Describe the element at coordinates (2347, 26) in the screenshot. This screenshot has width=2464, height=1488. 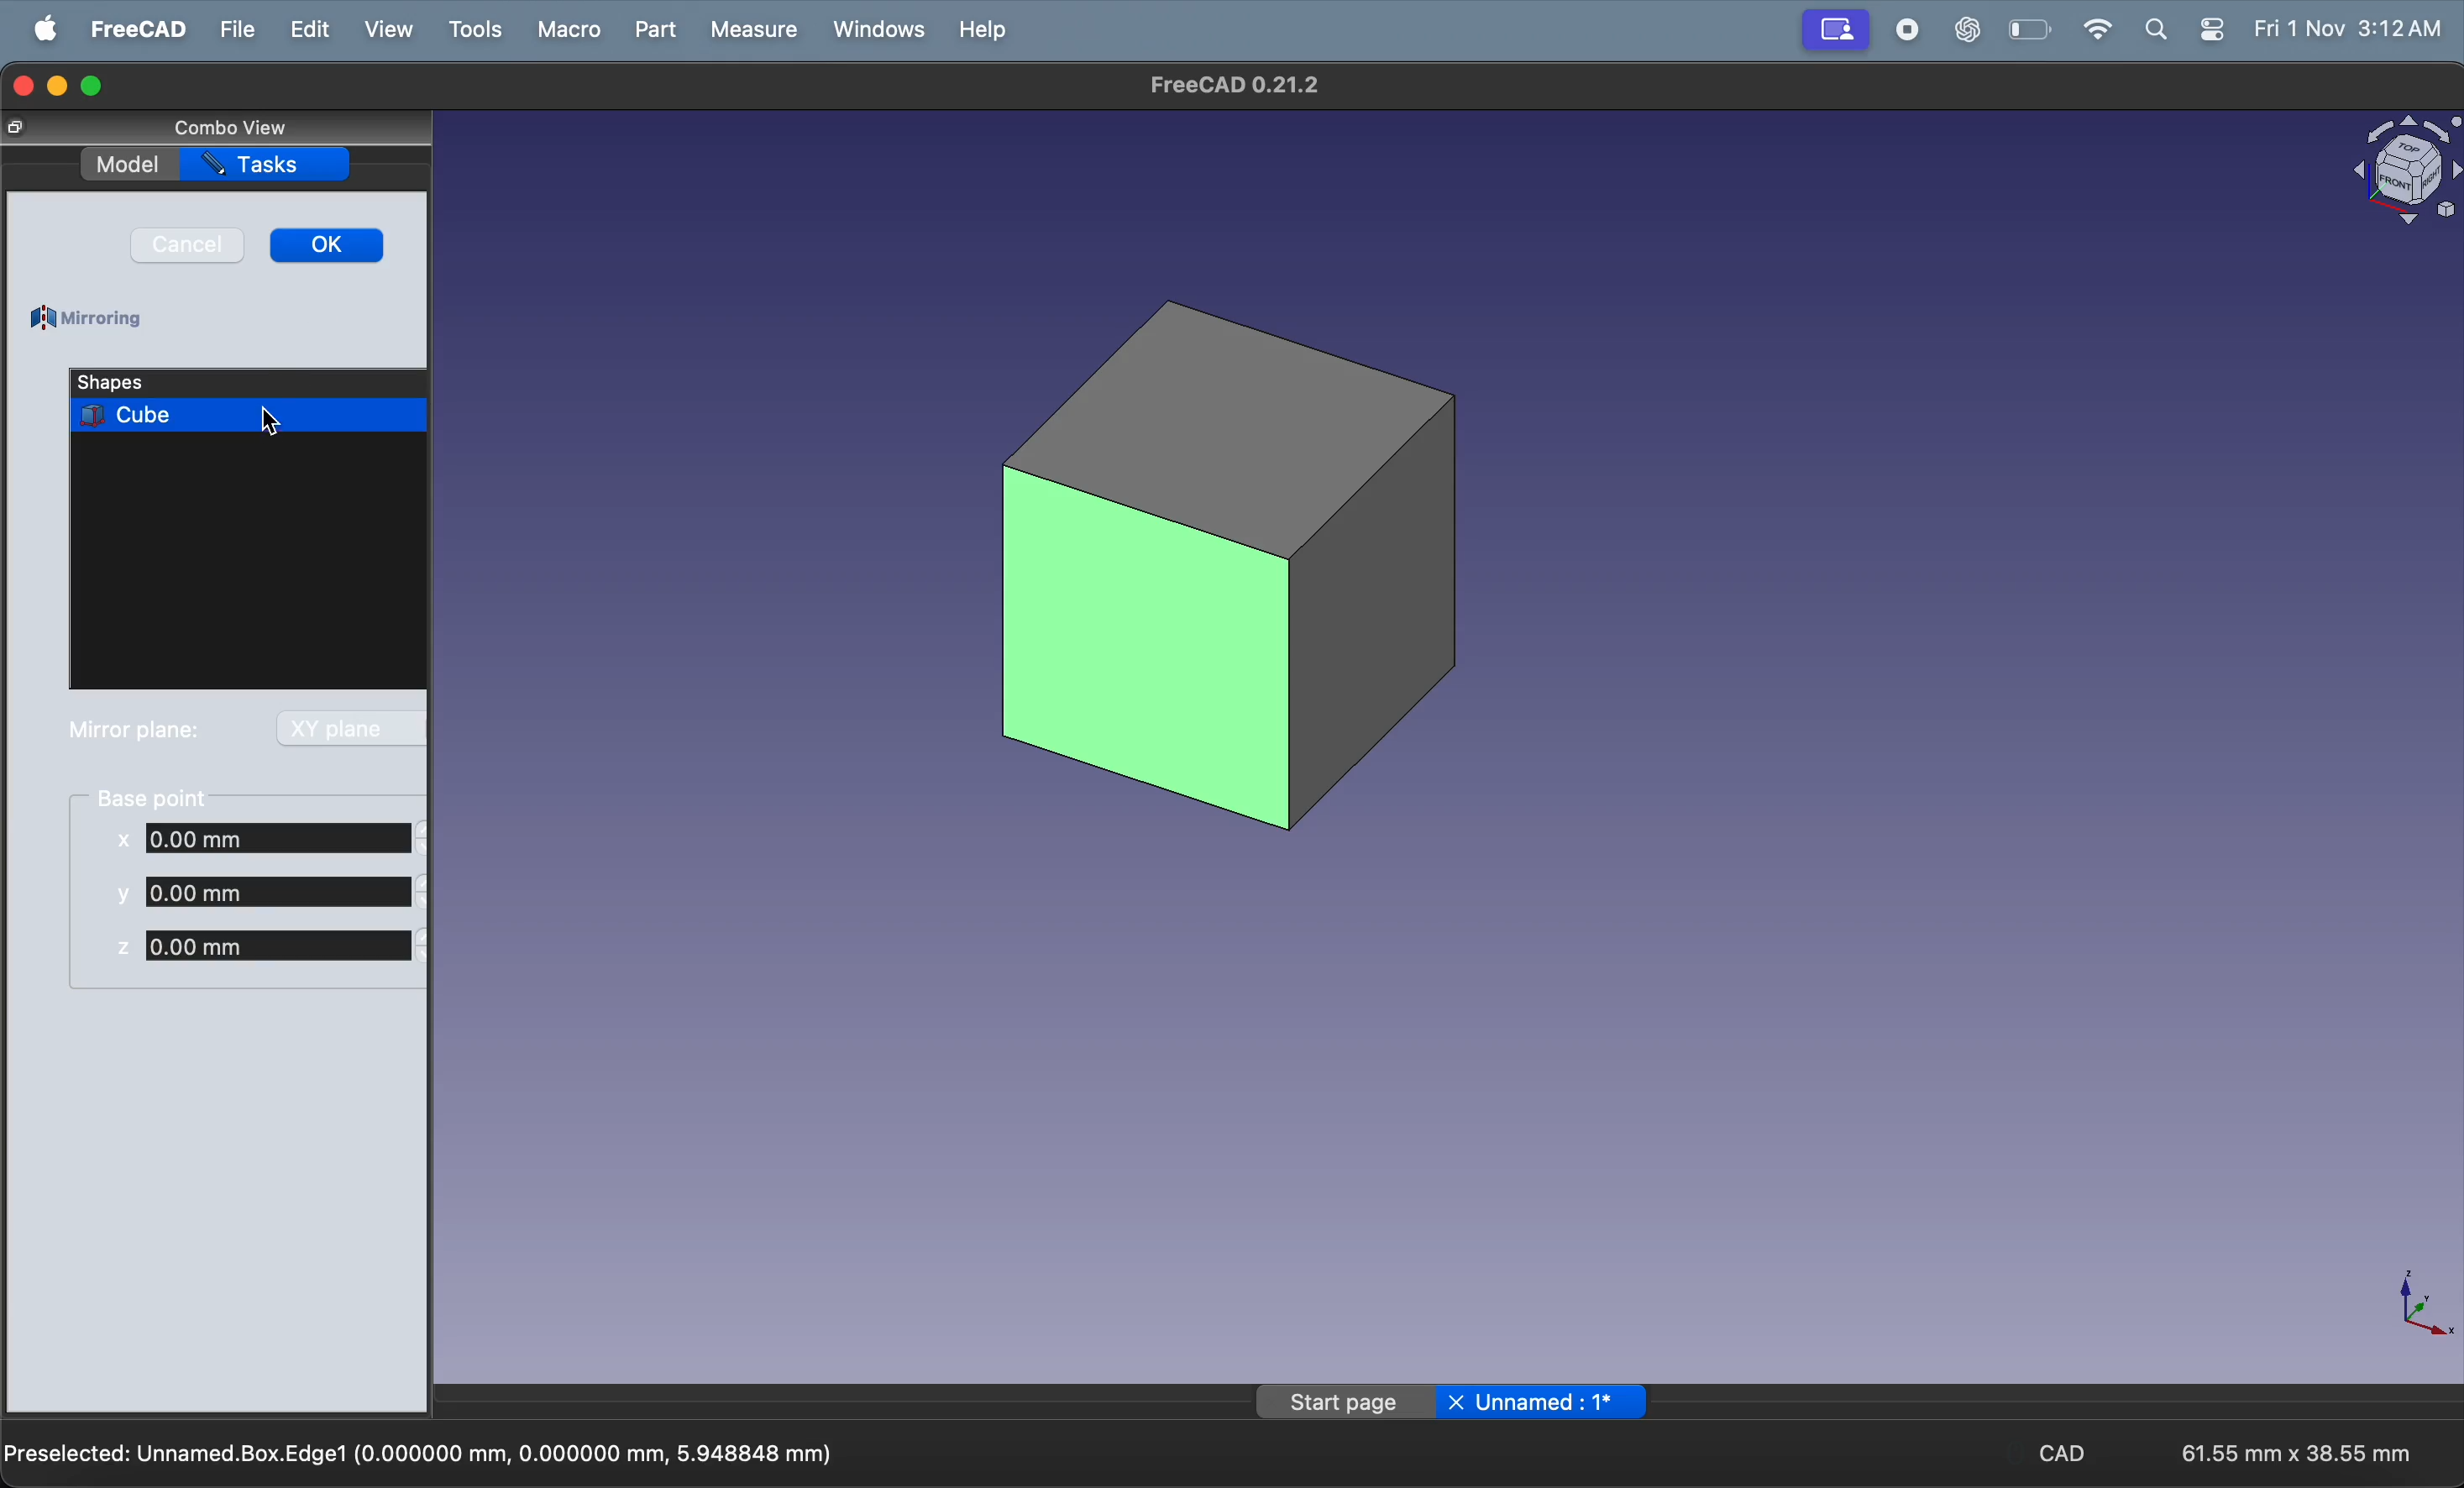
I see `Fri 1 Nov 3:12 AM` at that location.